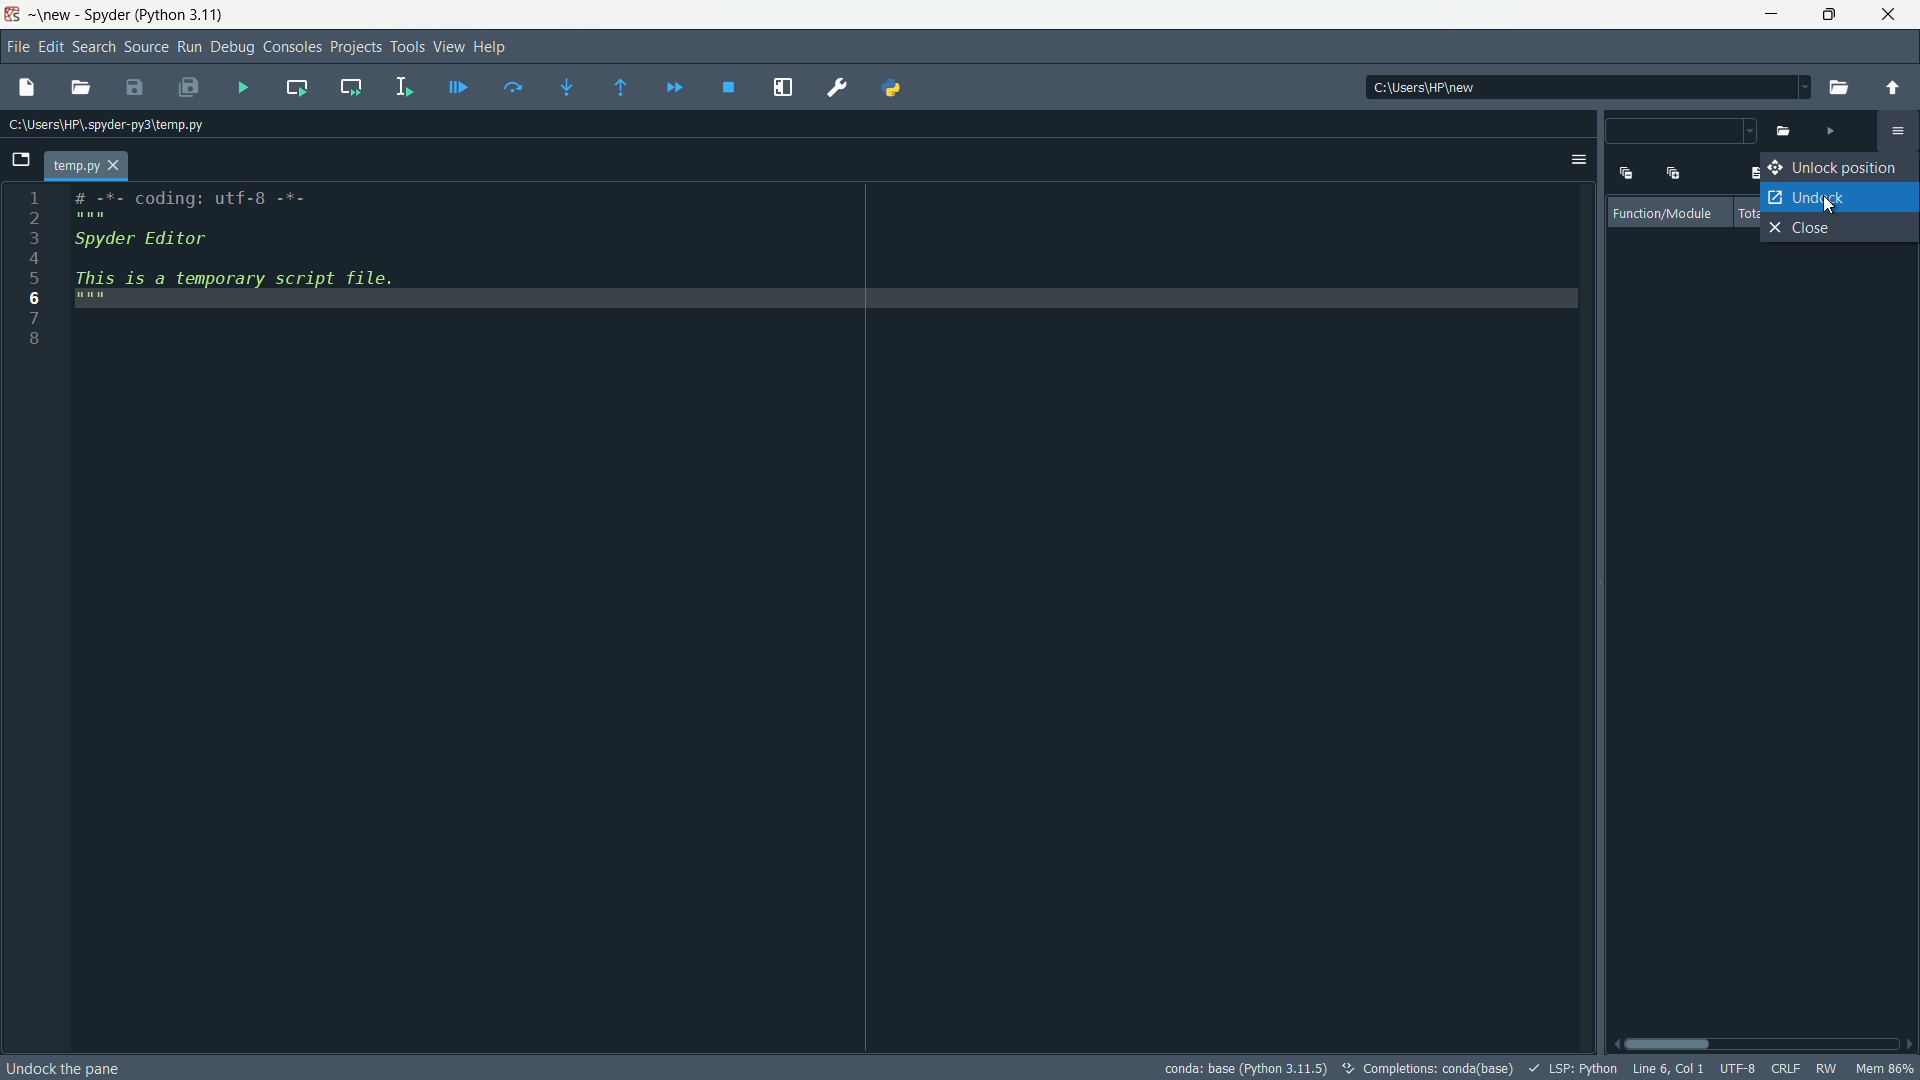  Describe the element at coordinates (1834, 202) in the screenshot. I see `cursor` at that location.